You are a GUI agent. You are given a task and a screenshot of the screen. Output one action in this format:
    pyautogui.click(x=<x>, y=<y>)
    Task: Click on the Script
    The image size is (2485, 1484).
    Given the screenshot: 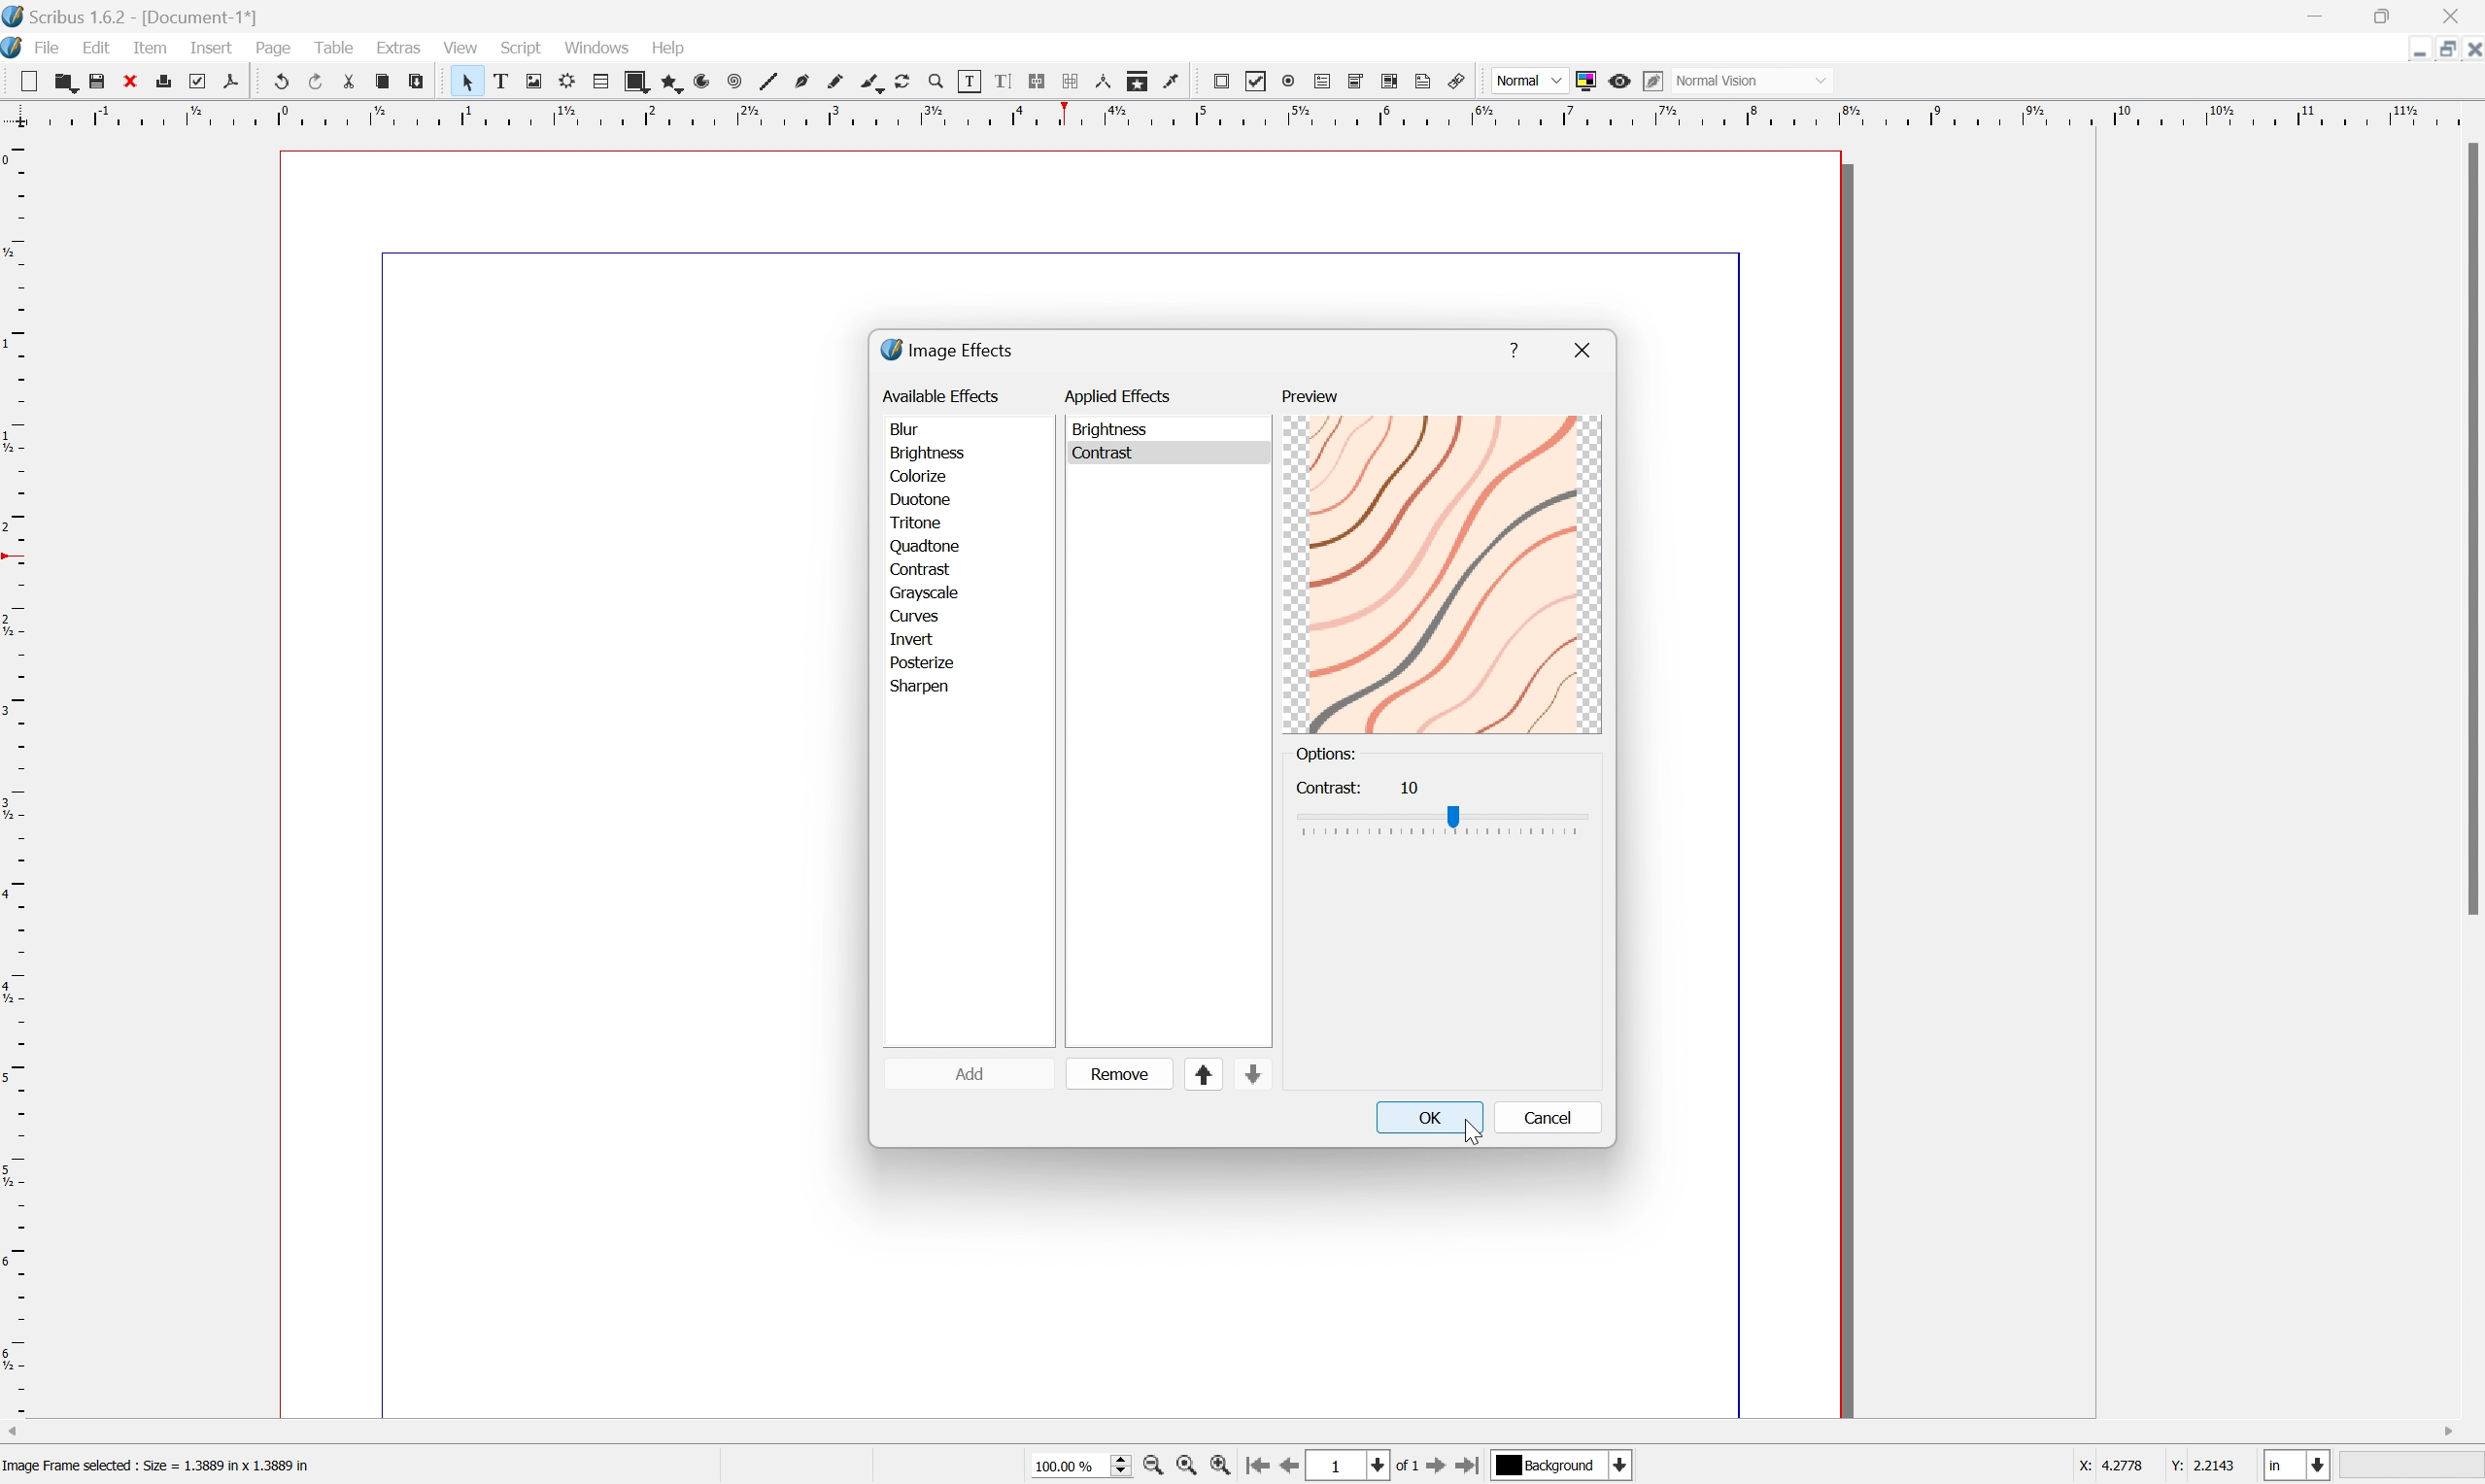 What is the action you would take?
    pyautogui.click(x=522, y=49)
    